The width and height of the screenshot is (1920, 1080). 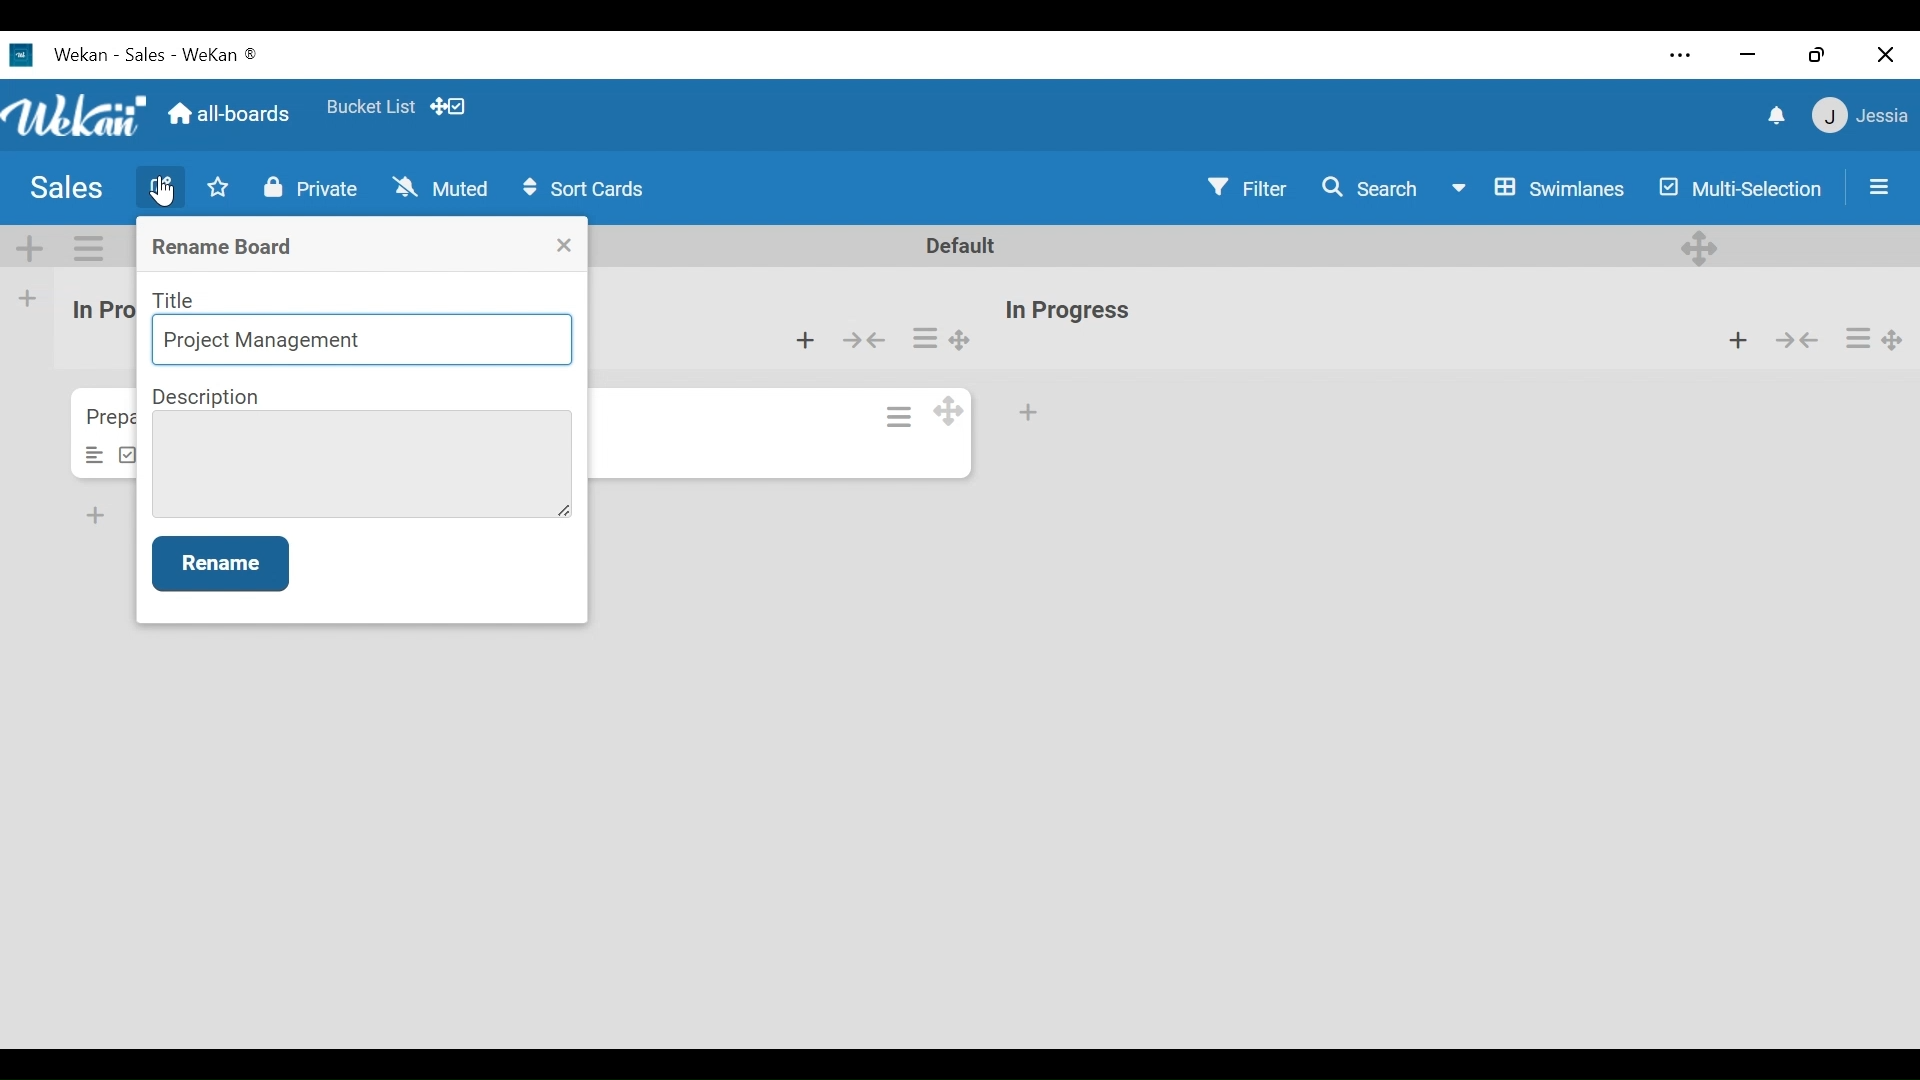 I want to click on Muted, so click(x=442, y=188).